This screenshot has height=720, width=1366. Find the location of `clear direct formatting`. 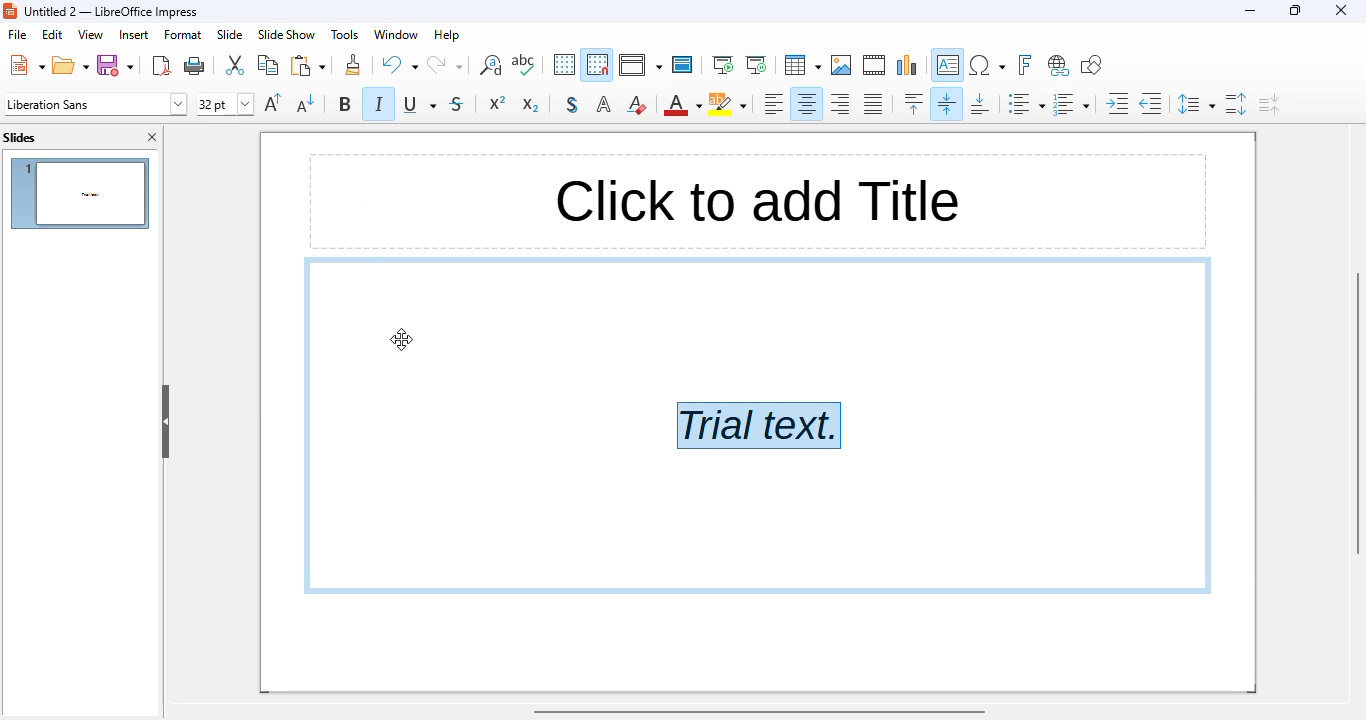

clear direct formatting is located at coordinates (636, 104).